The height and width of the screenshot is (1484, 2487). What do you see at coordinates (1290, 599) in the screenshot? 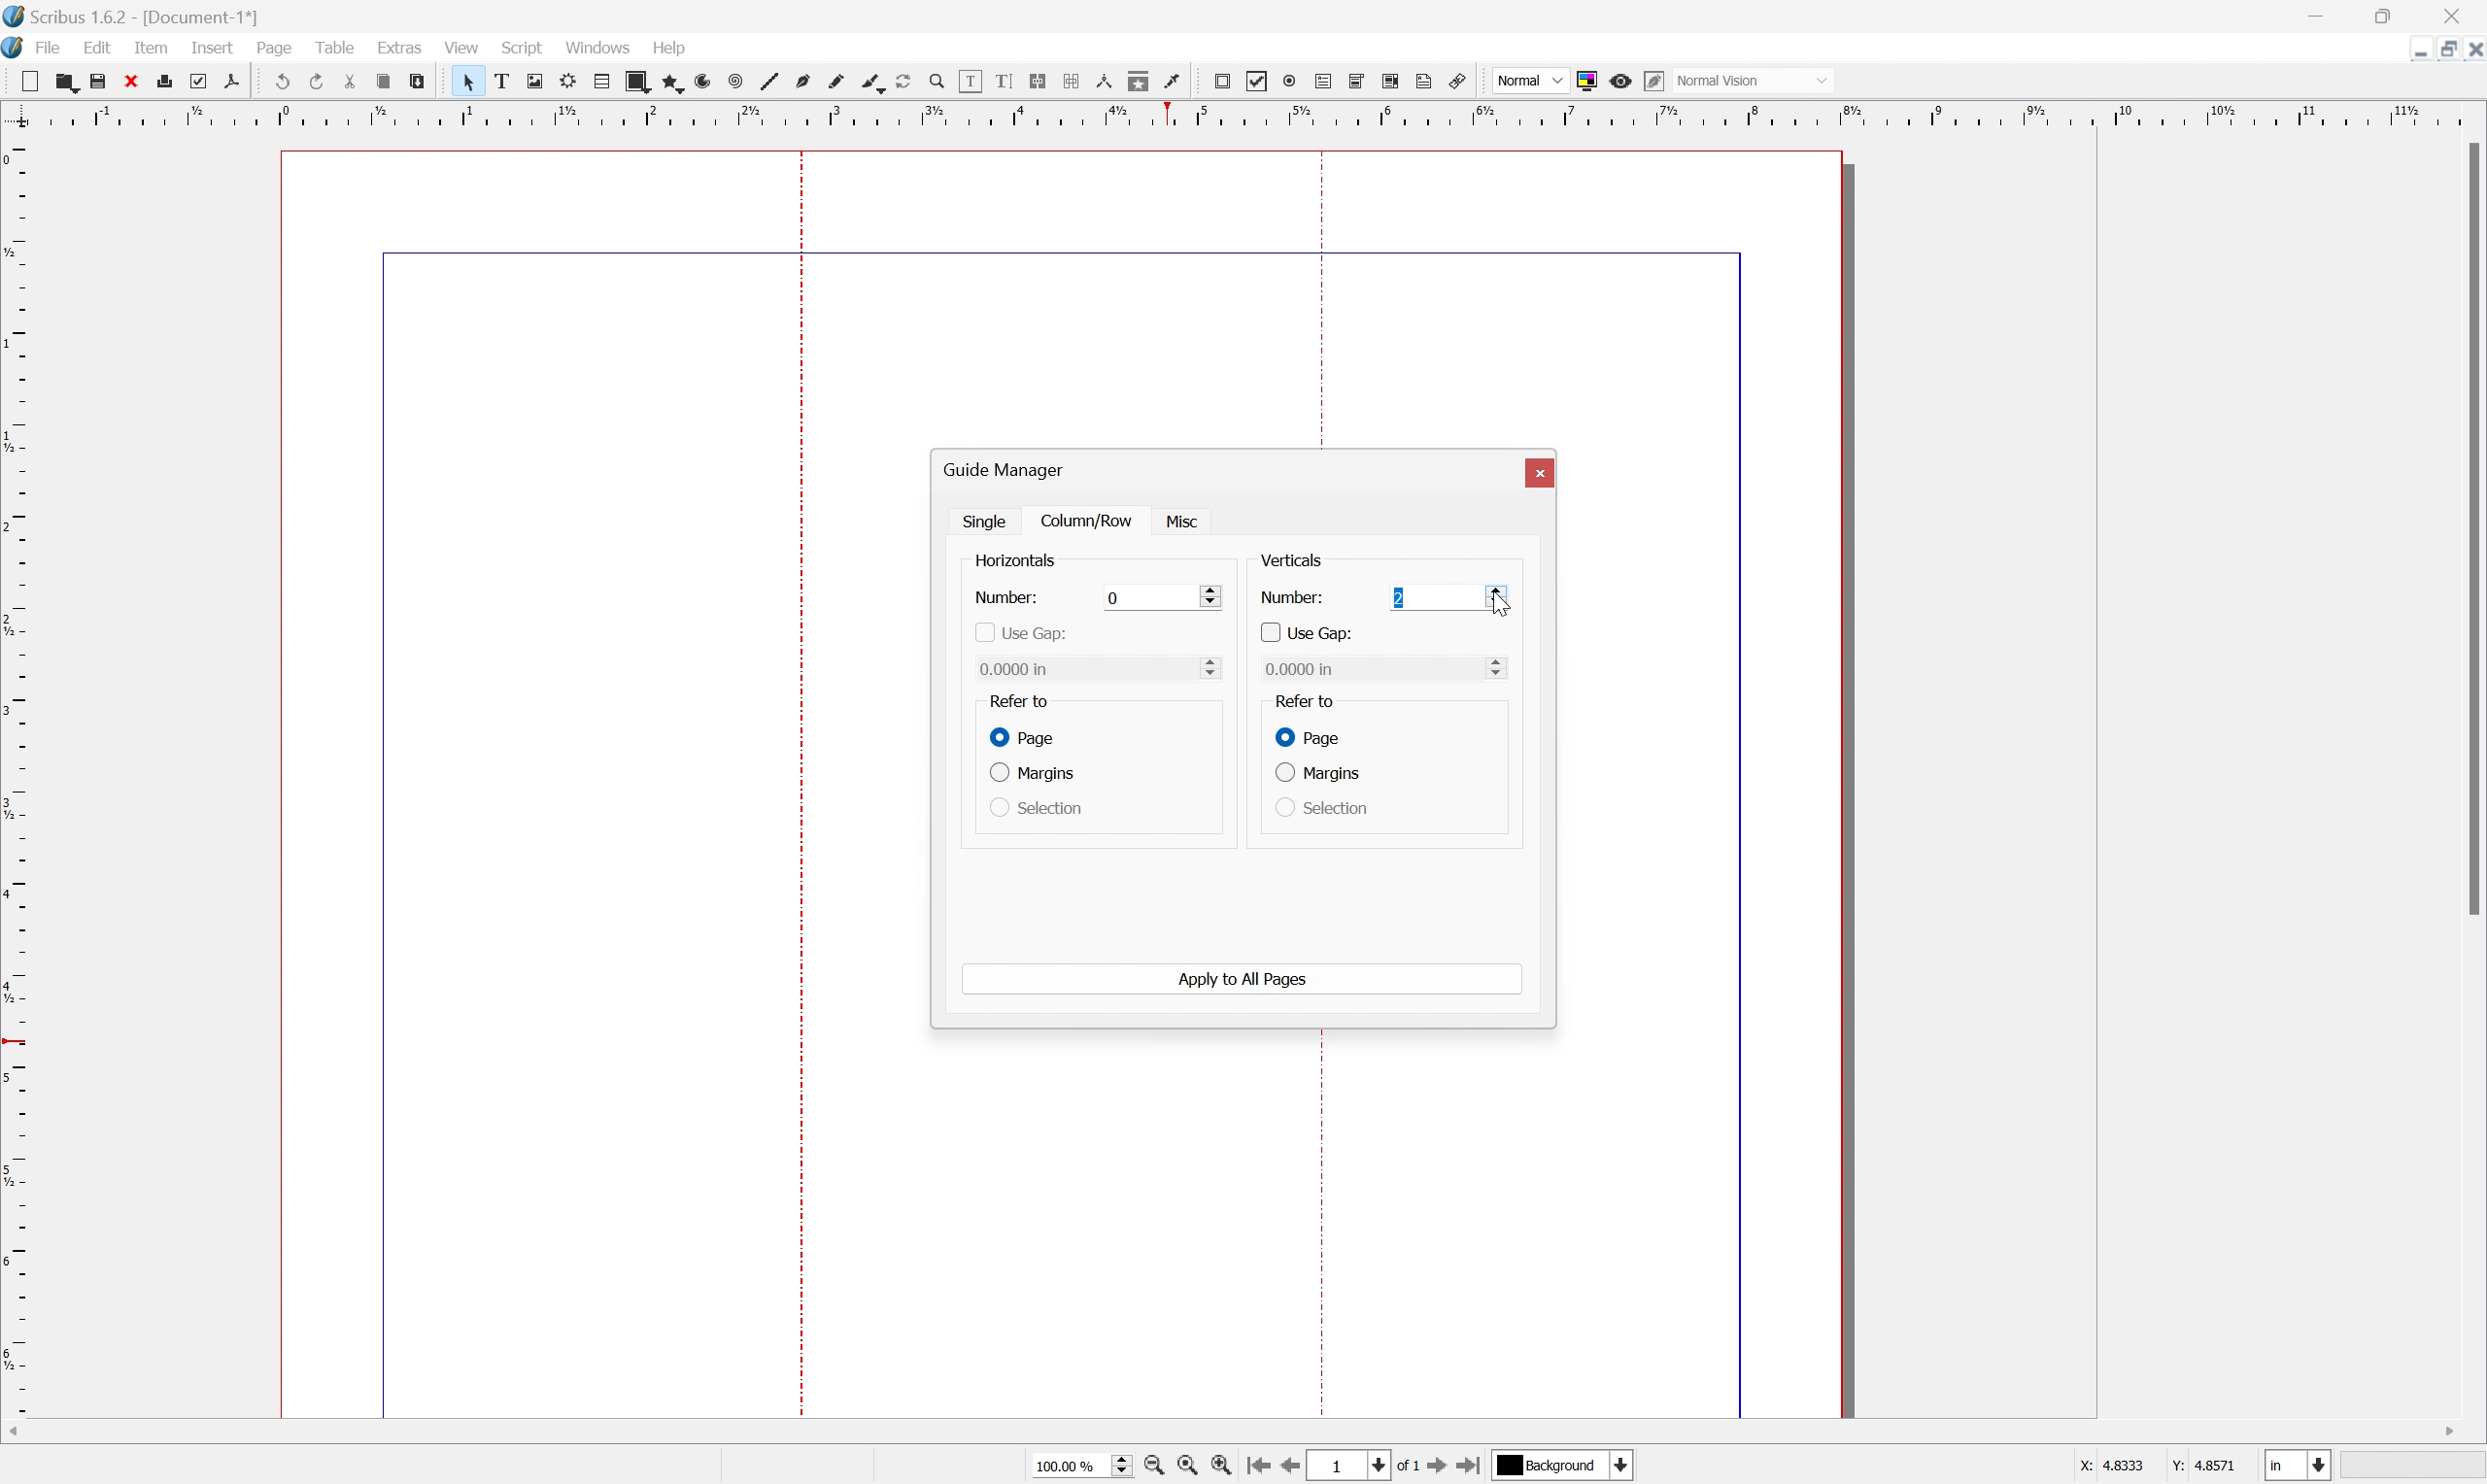
I see `number` at bounding box center [1290, 599].